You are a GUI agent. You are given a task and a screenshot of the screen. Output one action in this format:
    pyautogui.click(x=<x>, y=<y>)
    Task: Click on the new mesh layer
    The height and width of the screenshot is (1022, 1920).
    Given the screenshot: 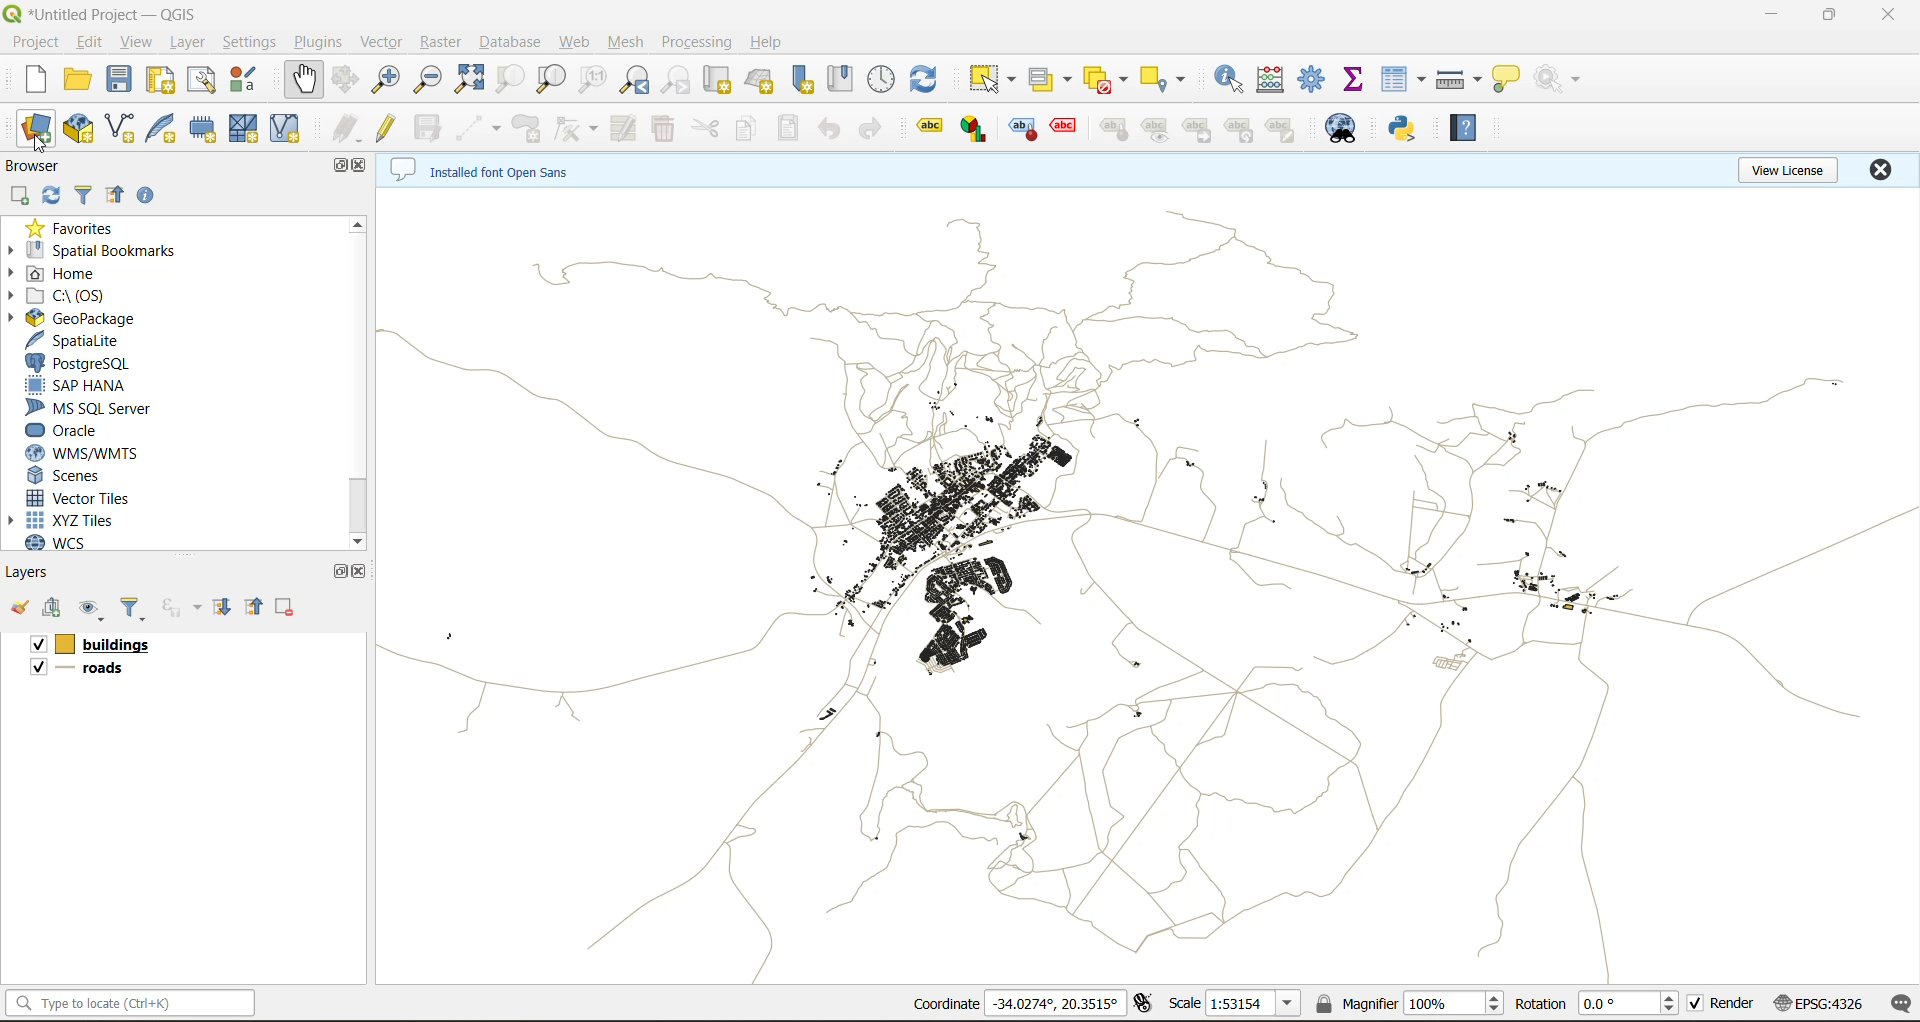 What is the action you would take?
    pyautogui.click(x=247, y=131)
    